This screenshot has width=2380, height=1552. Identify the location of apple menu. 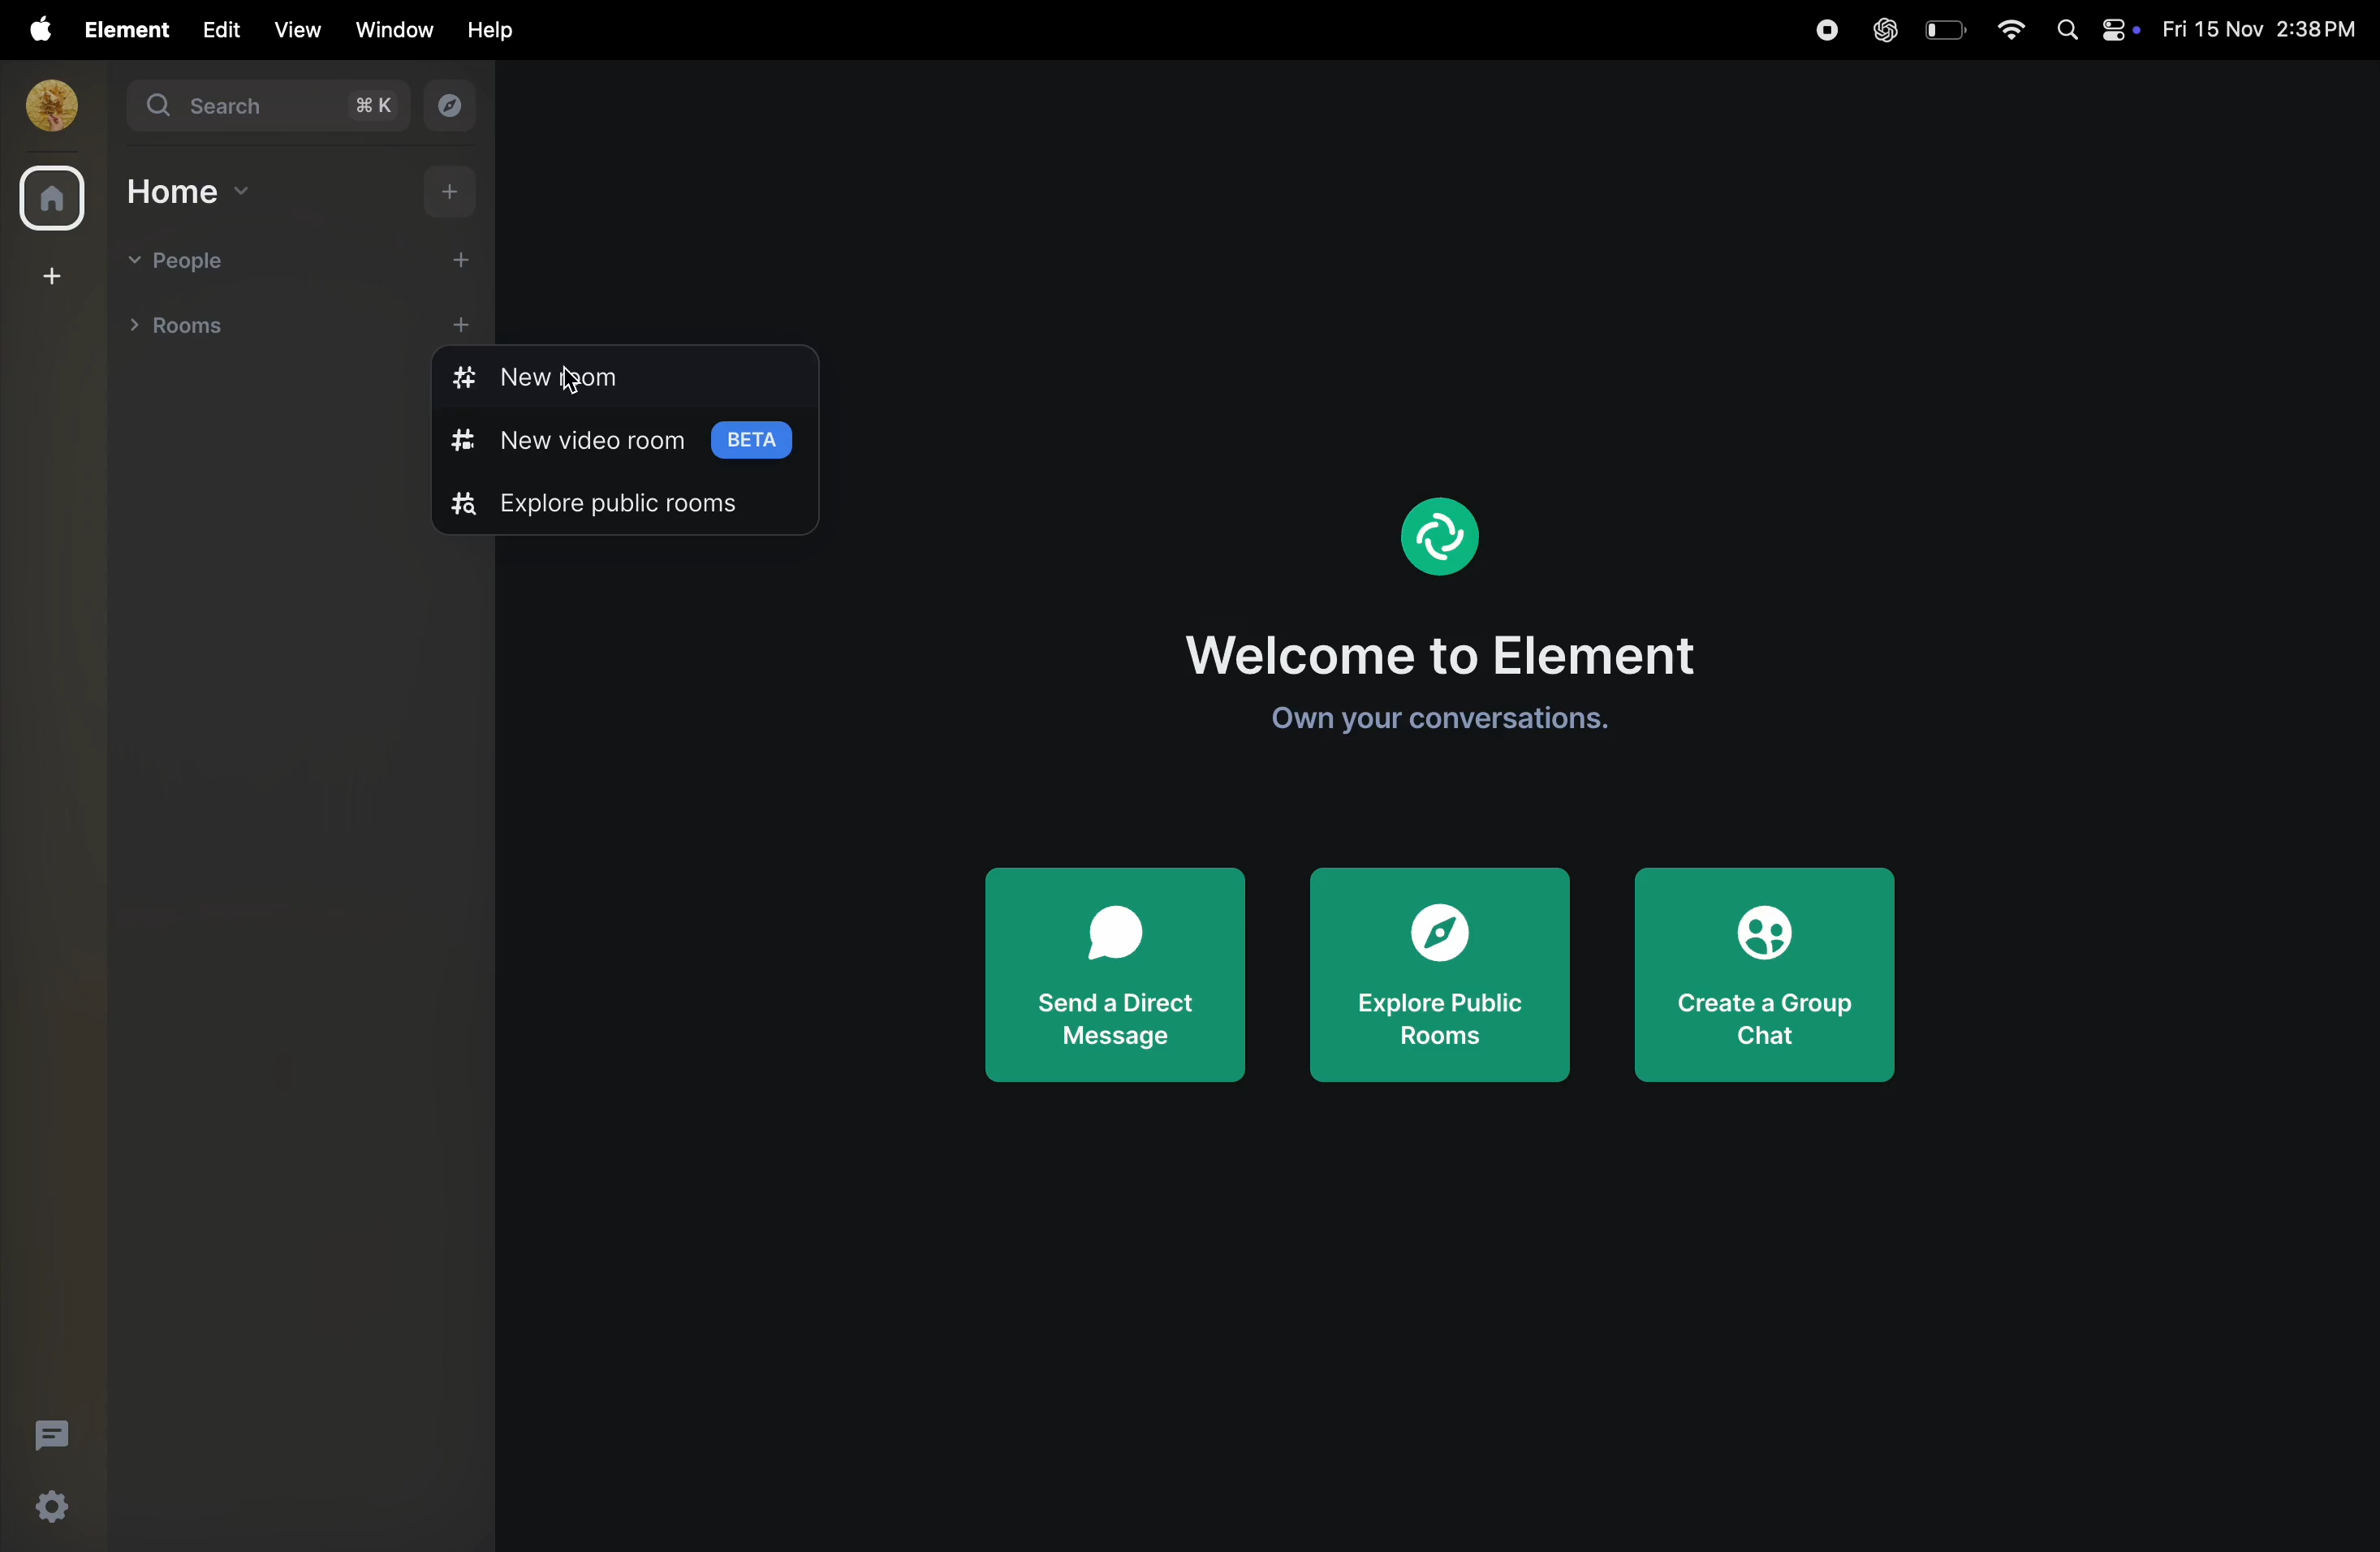
(33, 29).